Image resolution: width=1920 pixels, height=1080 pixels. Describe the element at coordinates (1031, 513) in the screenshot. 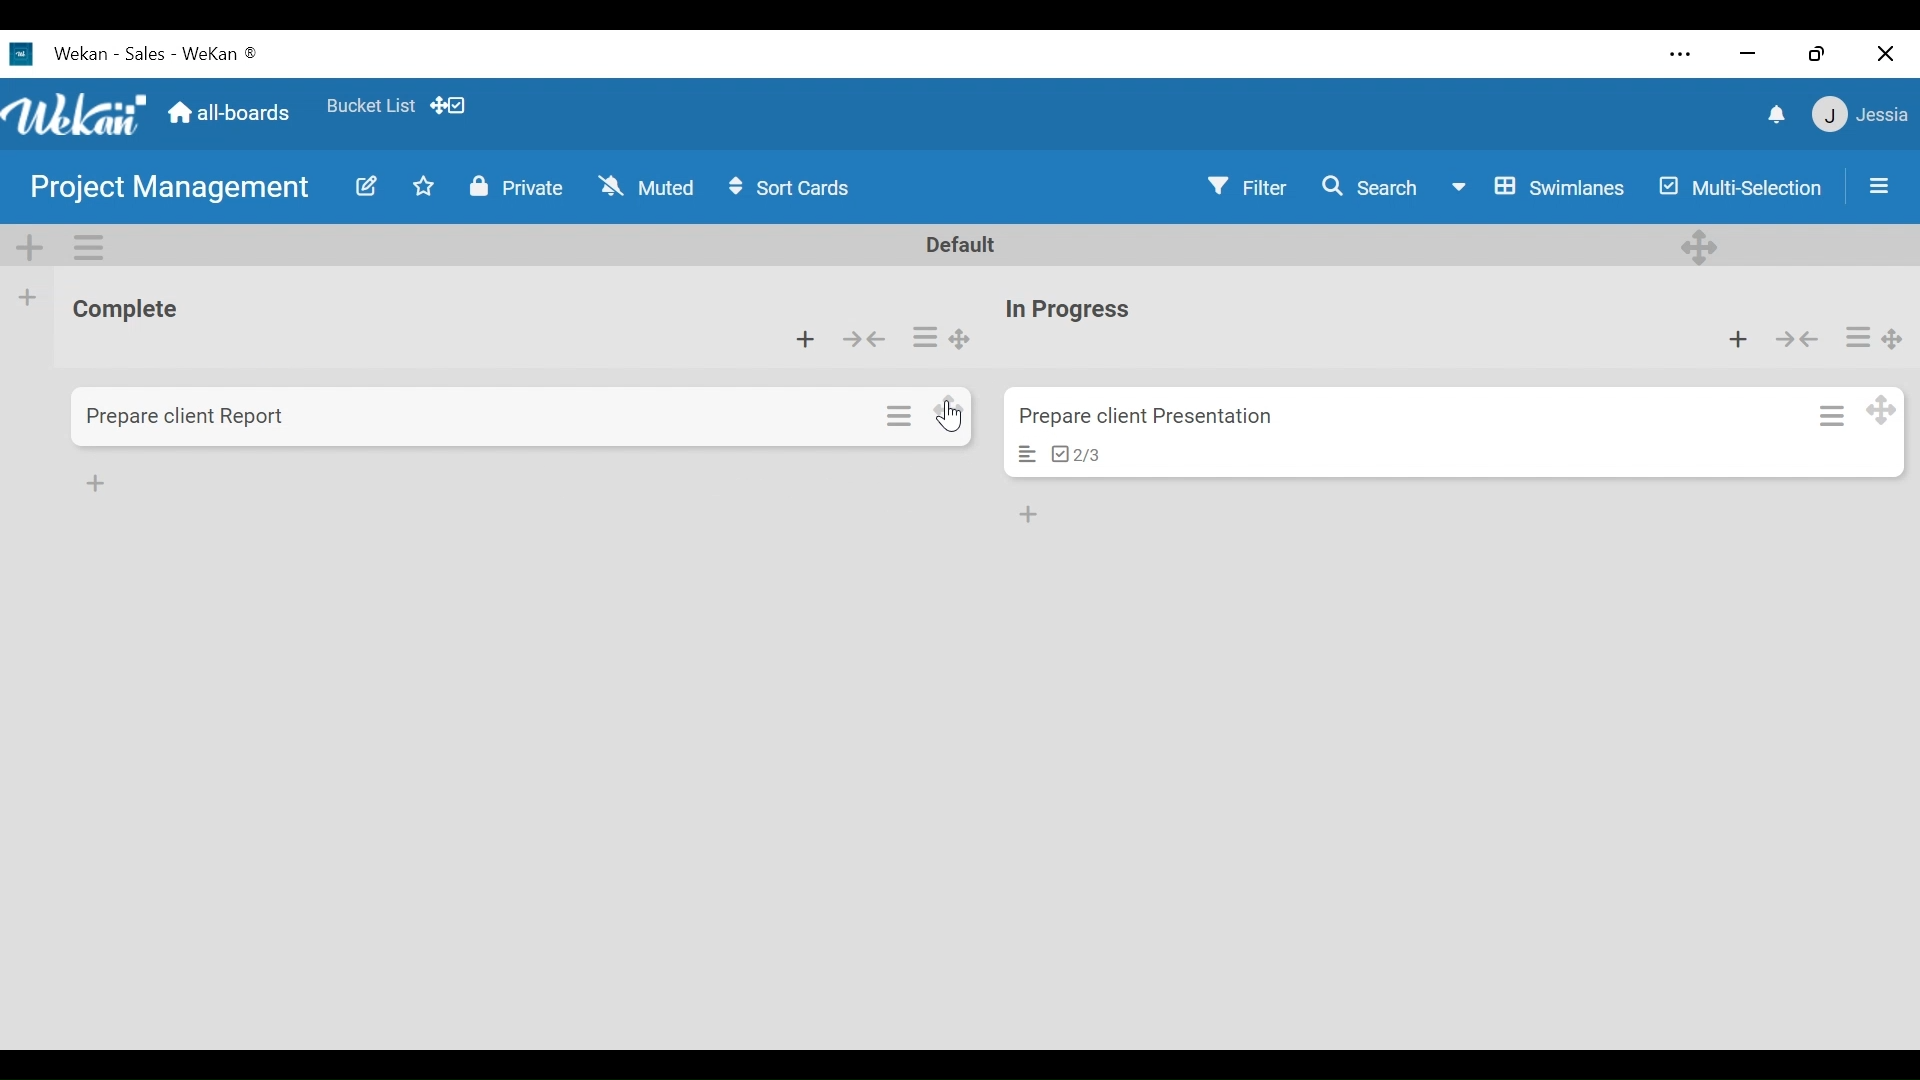

I see `add list` at that location.